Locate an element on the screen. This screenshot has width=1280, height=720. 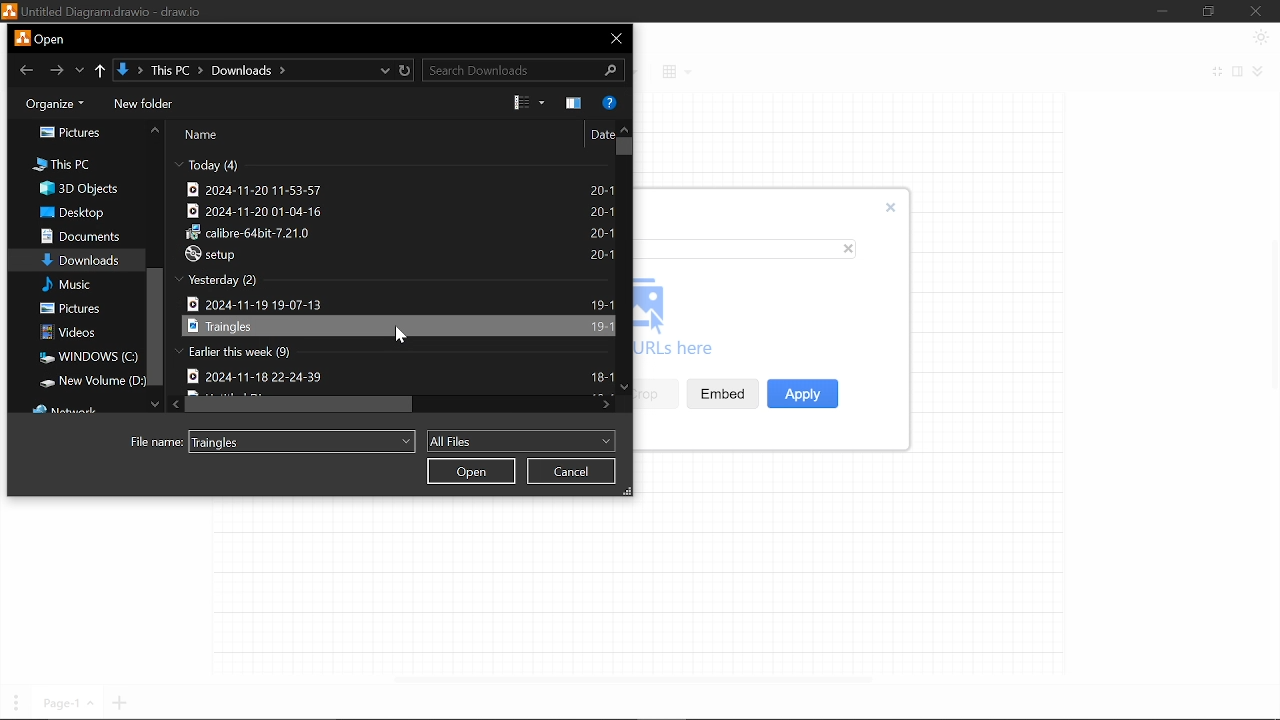
Minimize is located at coordinates (1162, 12).